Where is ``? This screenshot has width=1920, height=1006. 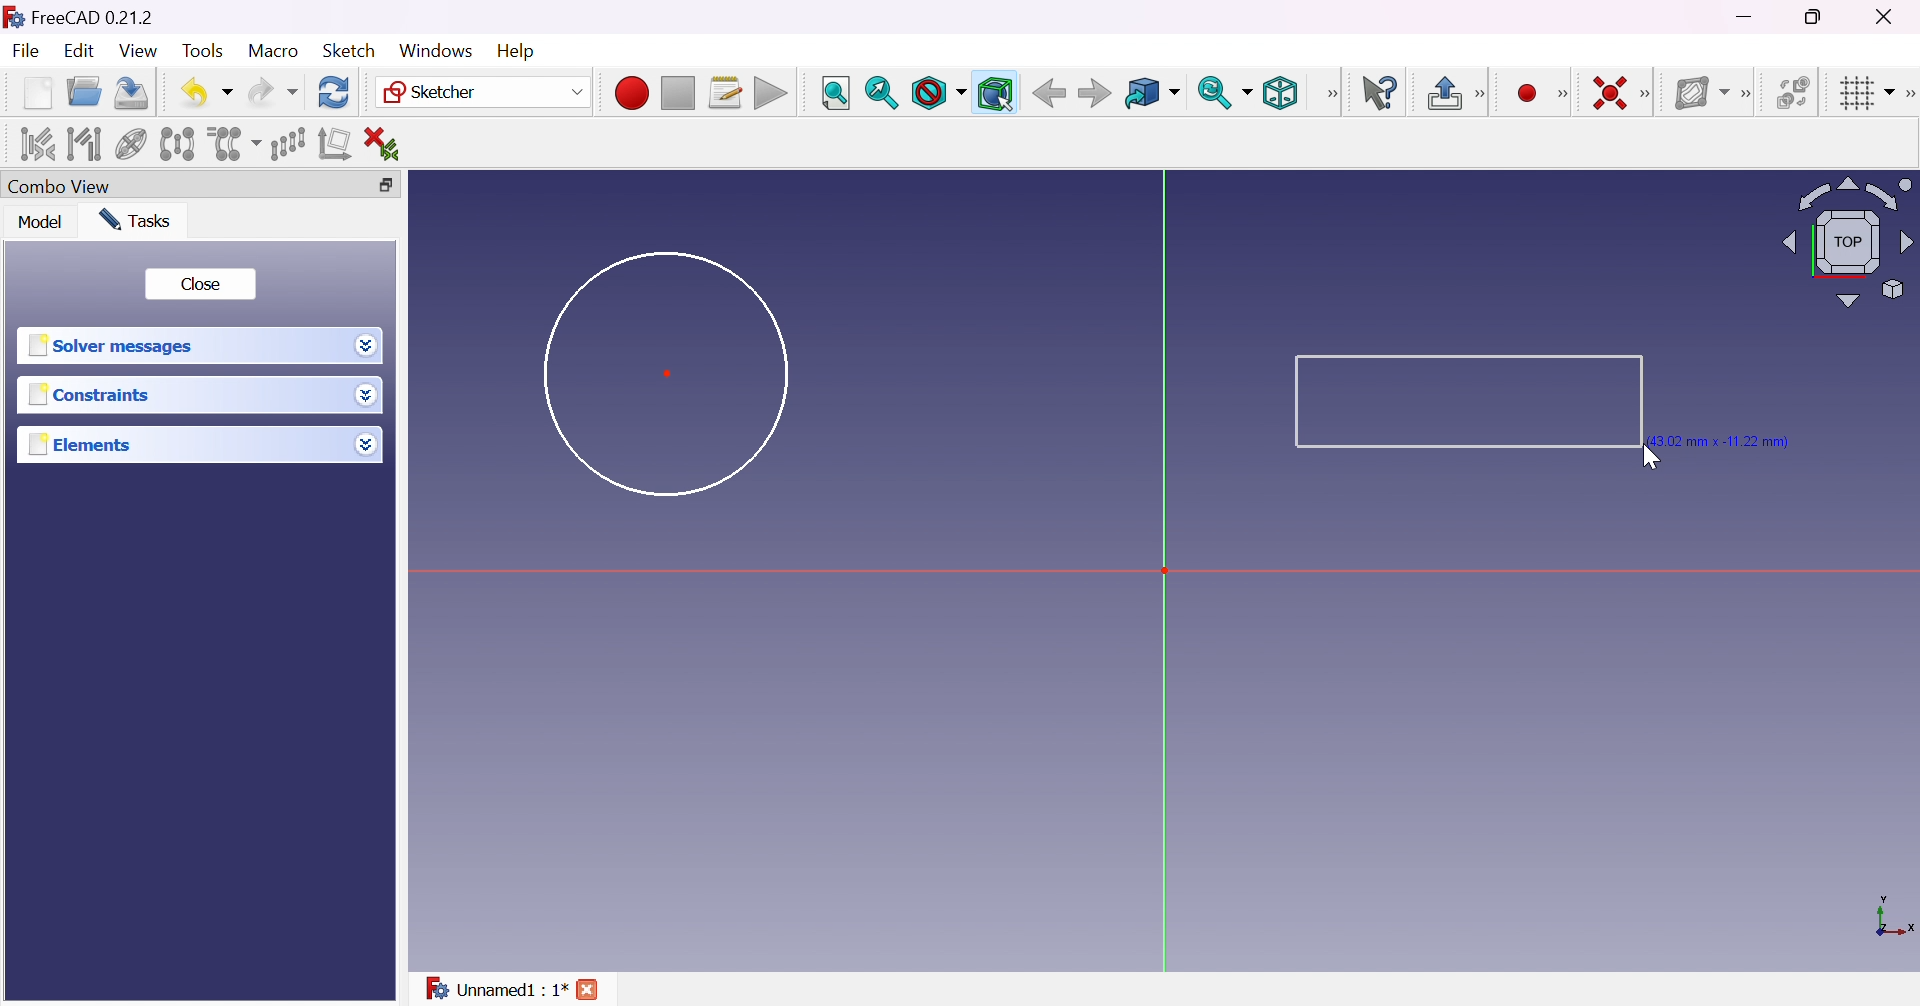  is located at coordinates (1226, 94).